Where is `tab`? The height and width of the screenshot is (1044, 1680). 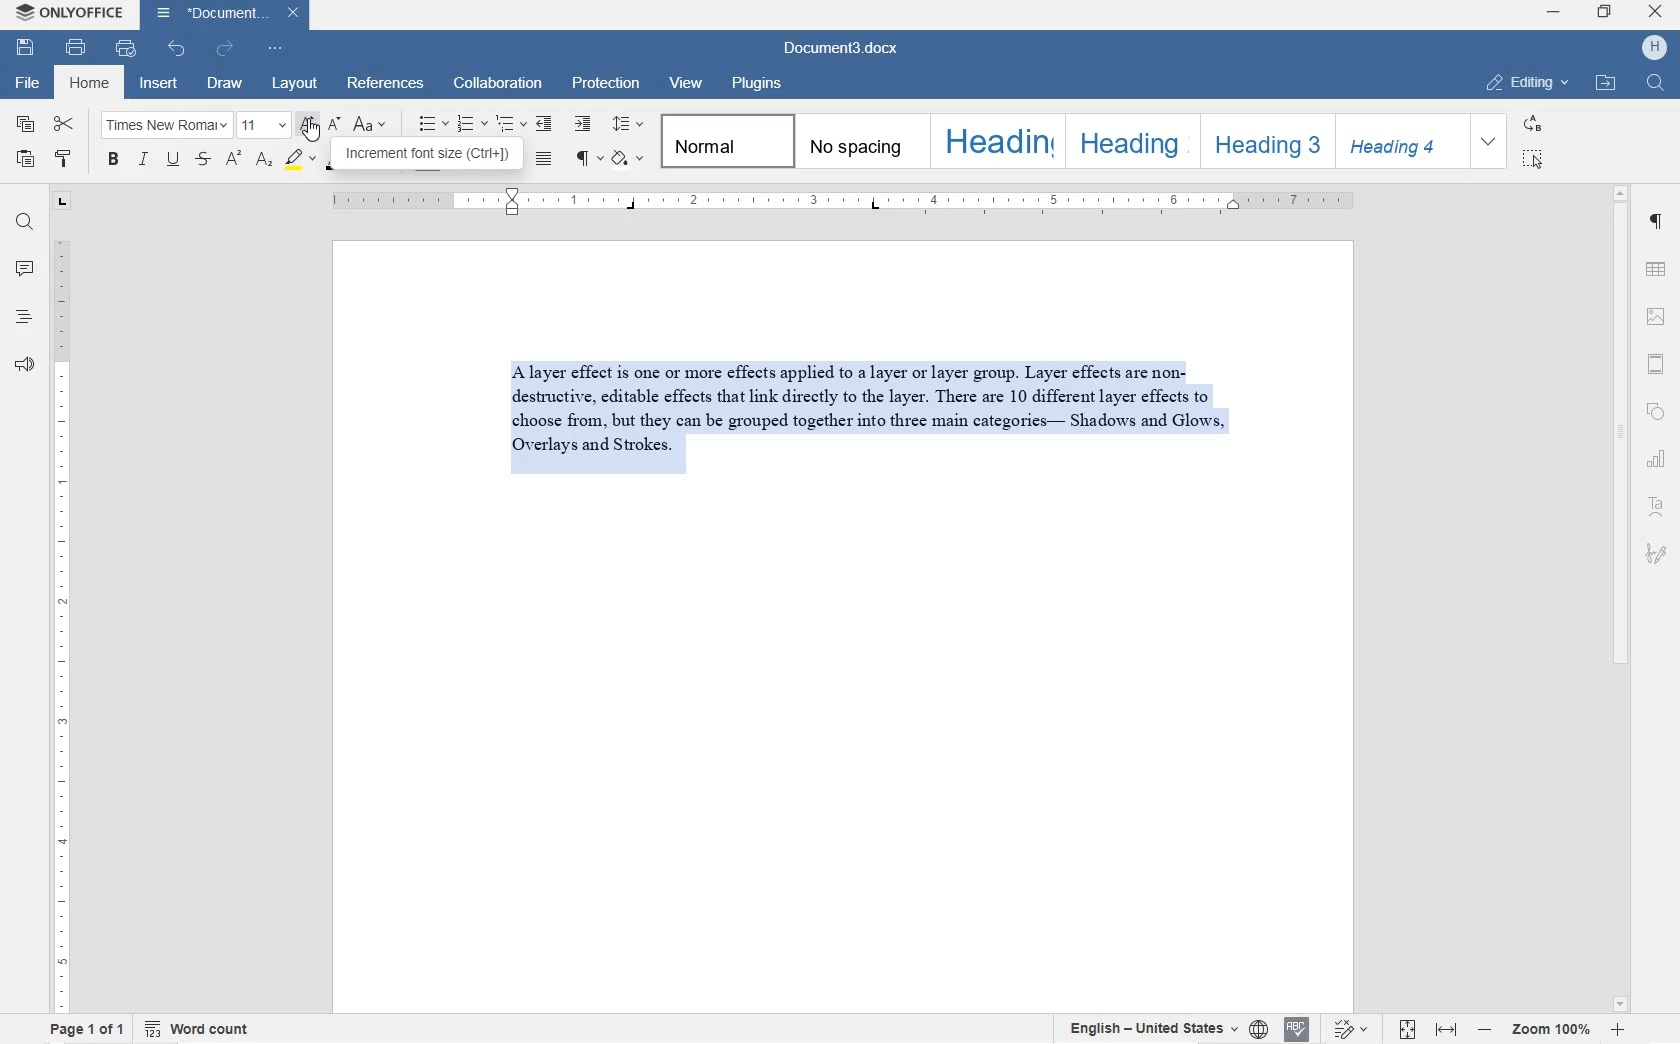 tab is located at coordinates (62, 202).